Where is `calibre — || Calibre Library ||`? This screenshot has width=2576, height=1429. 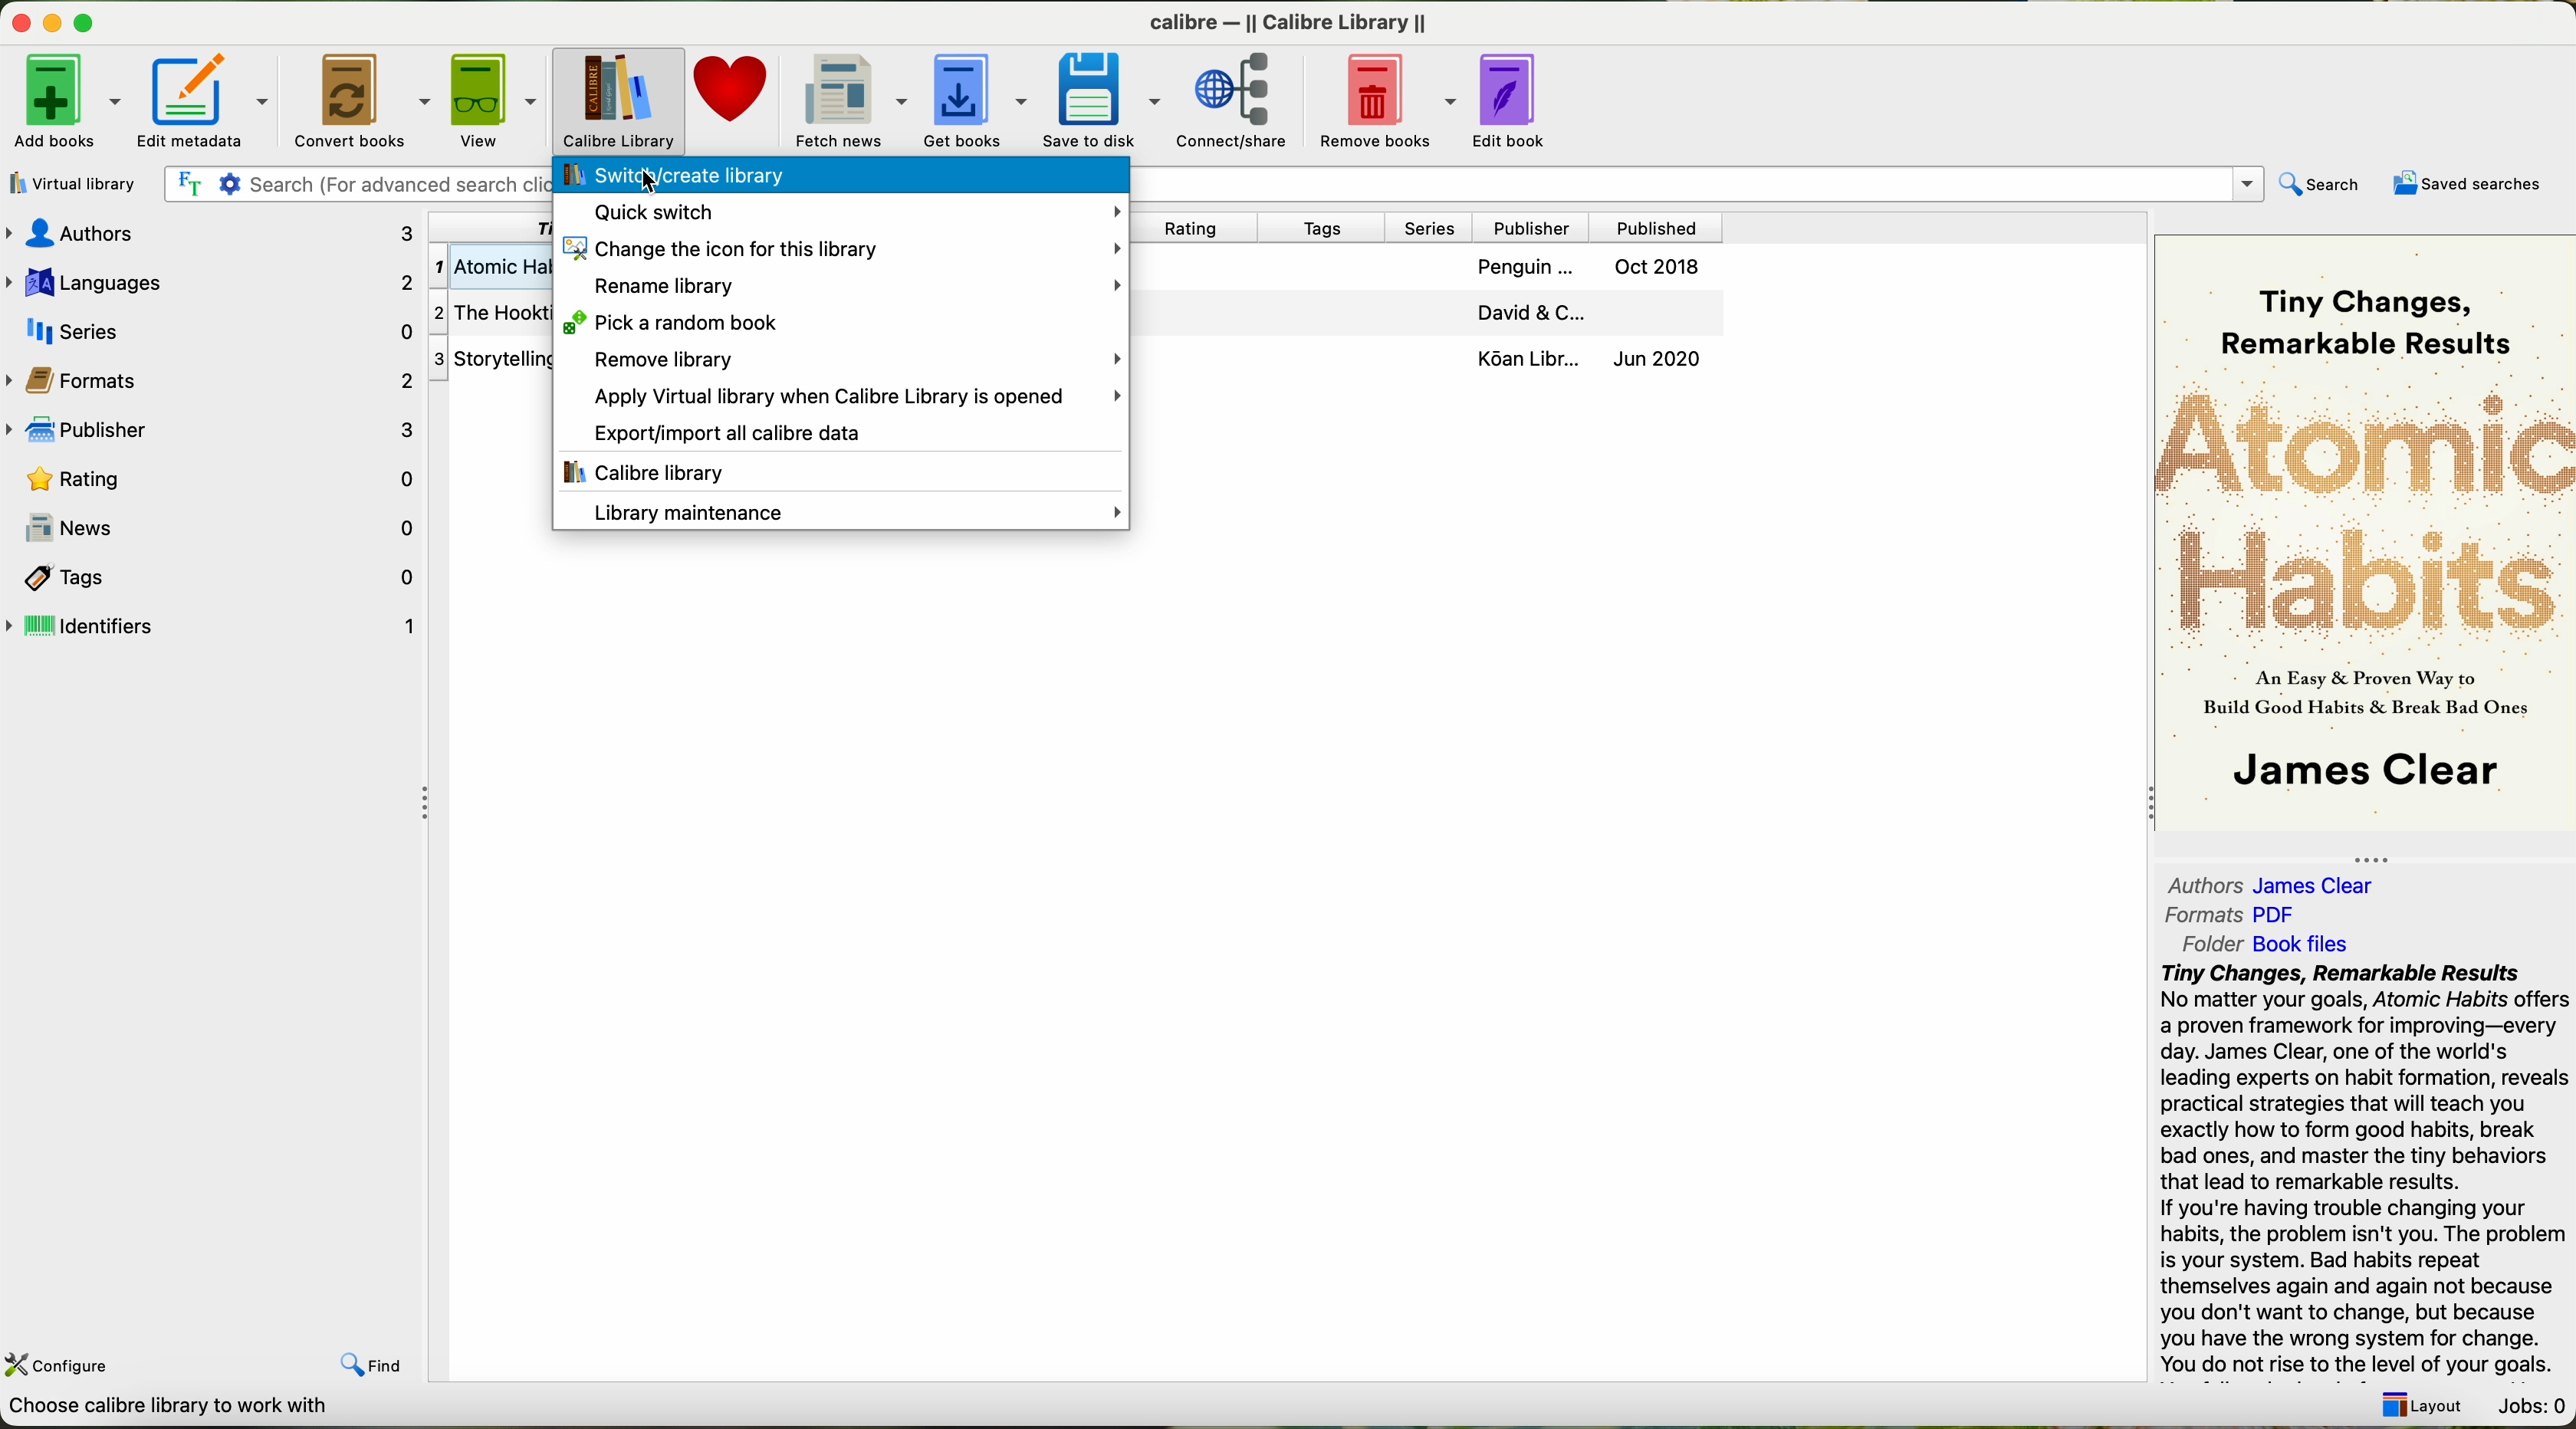
calibre — || Calibre Library || is located at coordinates (1298, 21).